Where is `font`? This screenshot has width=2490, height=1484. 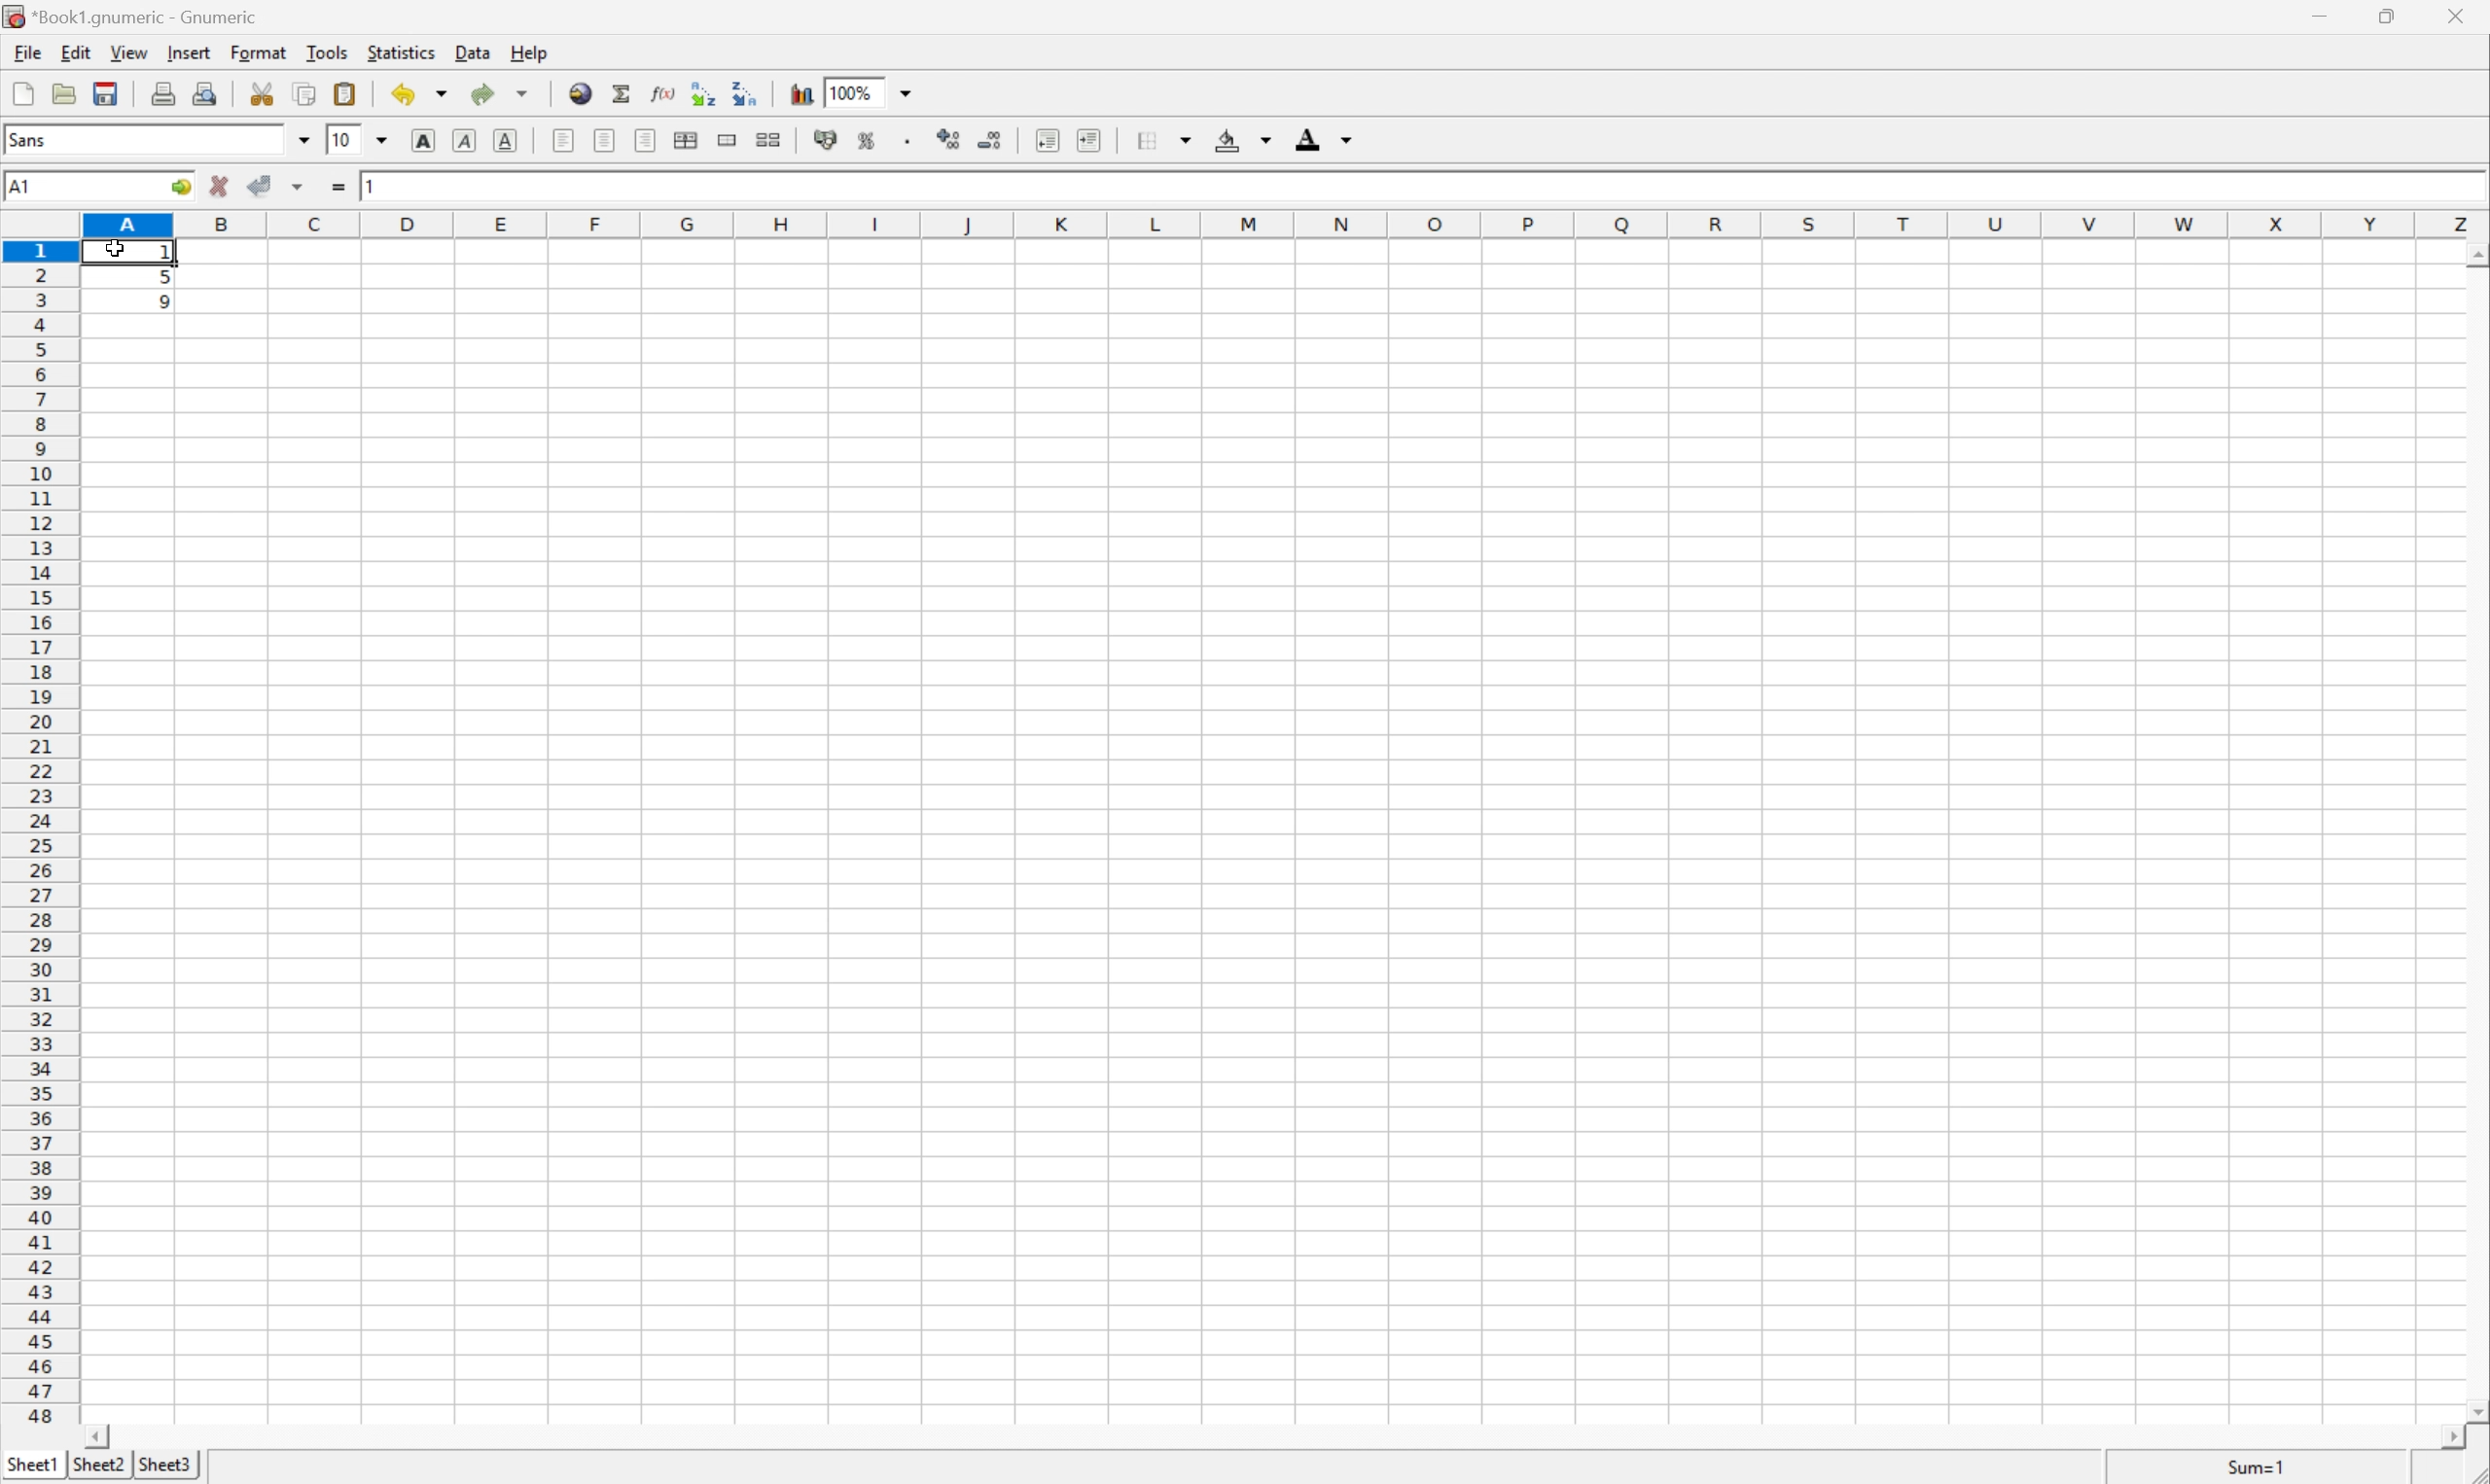
font is located at coordinates (39, 138).